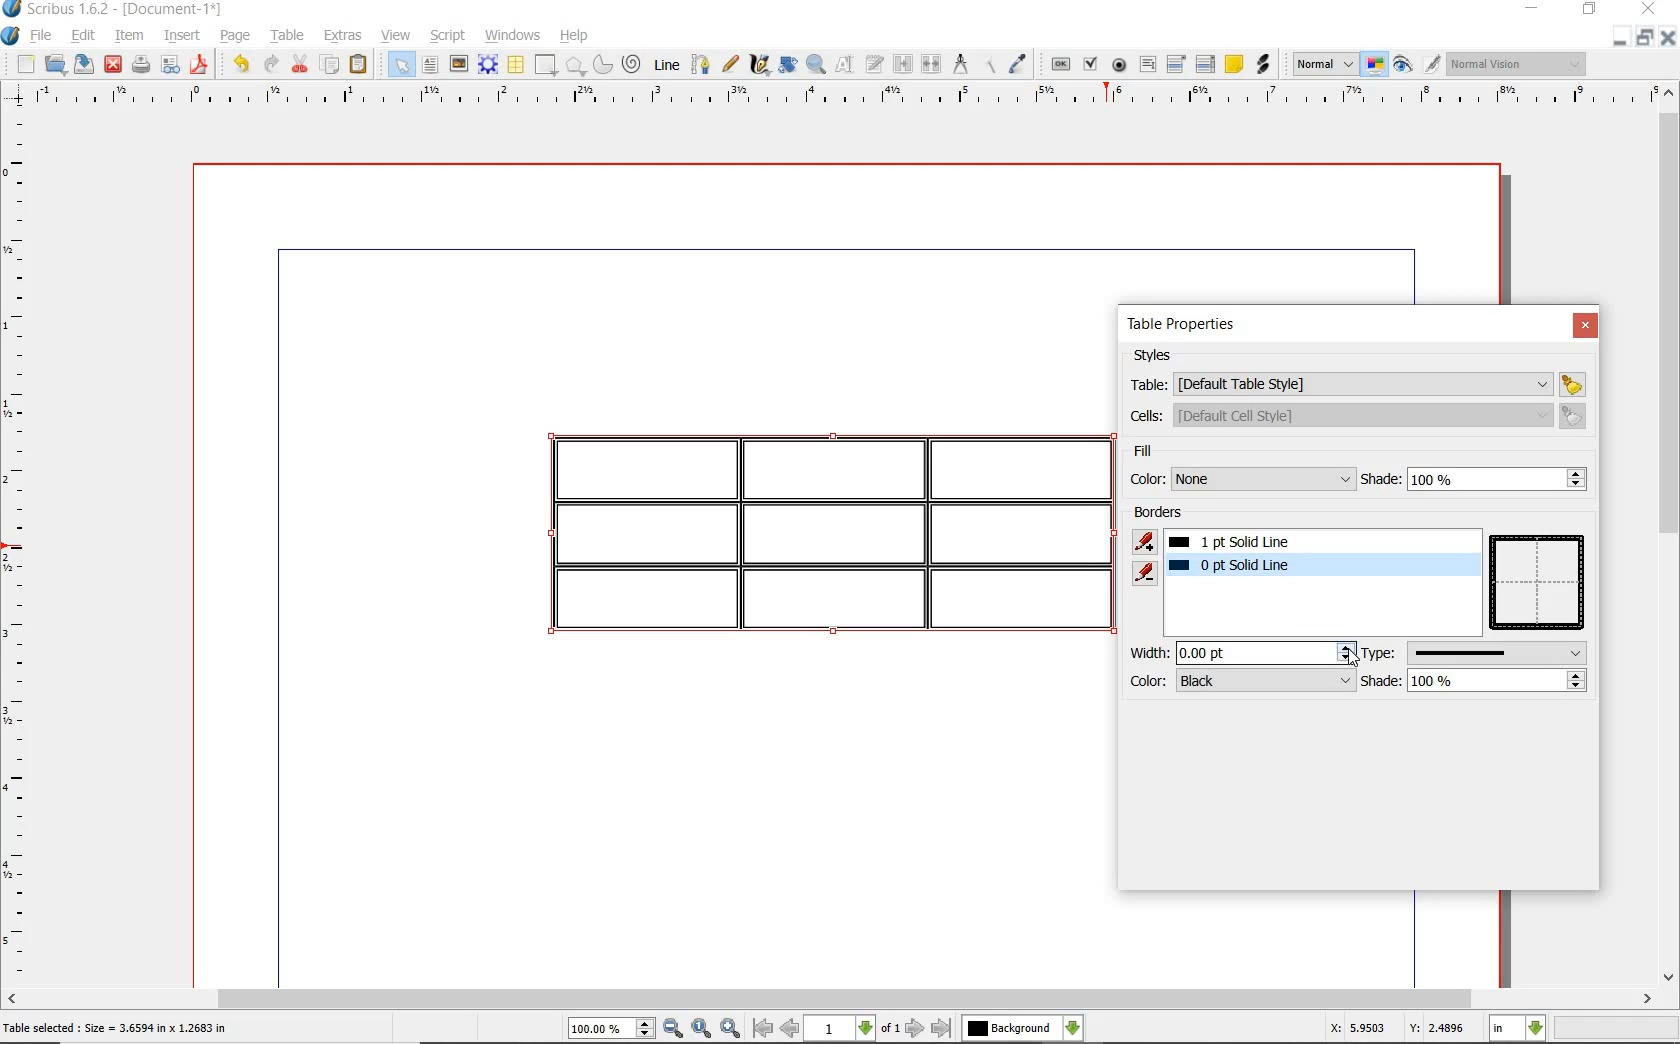 Image resolution: width=1680 pixels, height=1044 pixels. Describe the element at coordinates (731, 66) in the screenshot. I see `freehand line` at that location.